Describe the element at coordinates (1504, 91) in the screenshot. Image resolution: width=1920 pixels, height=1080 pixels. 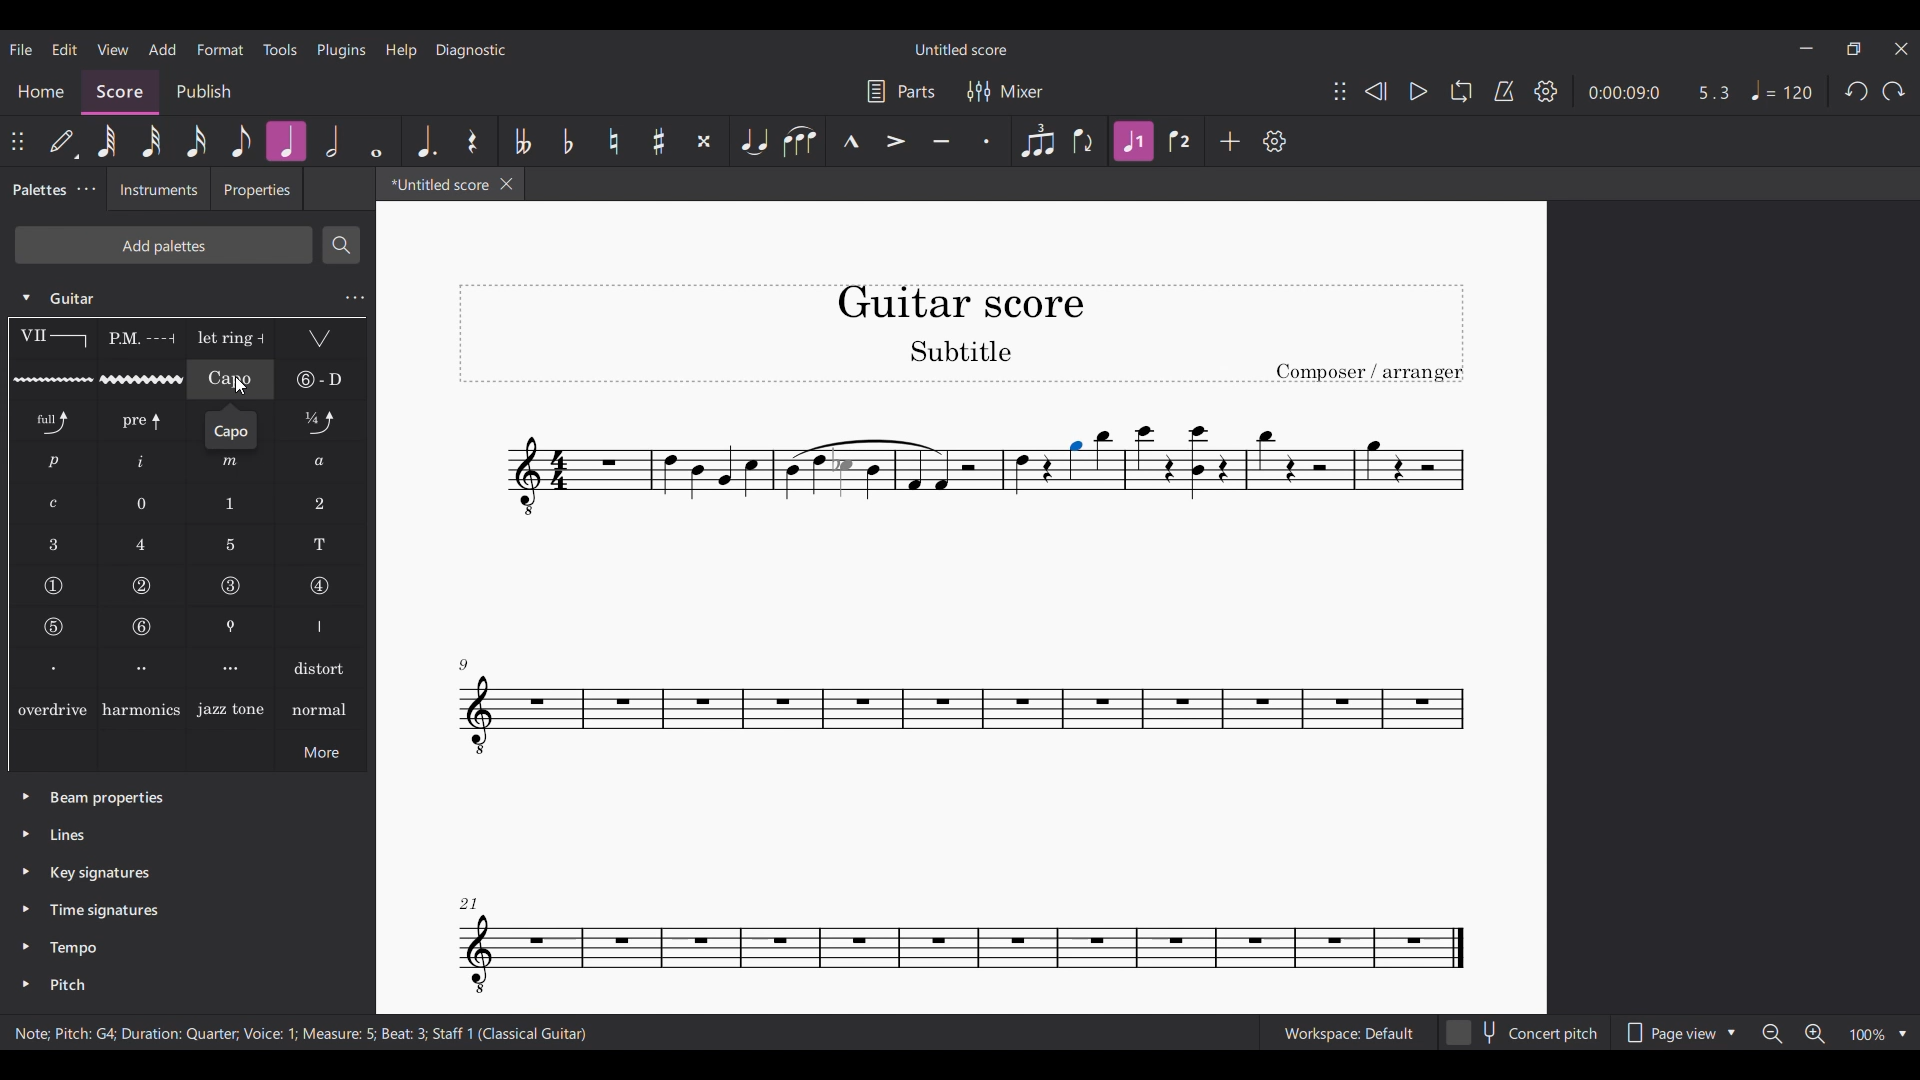
I see `Metronome` at that location.